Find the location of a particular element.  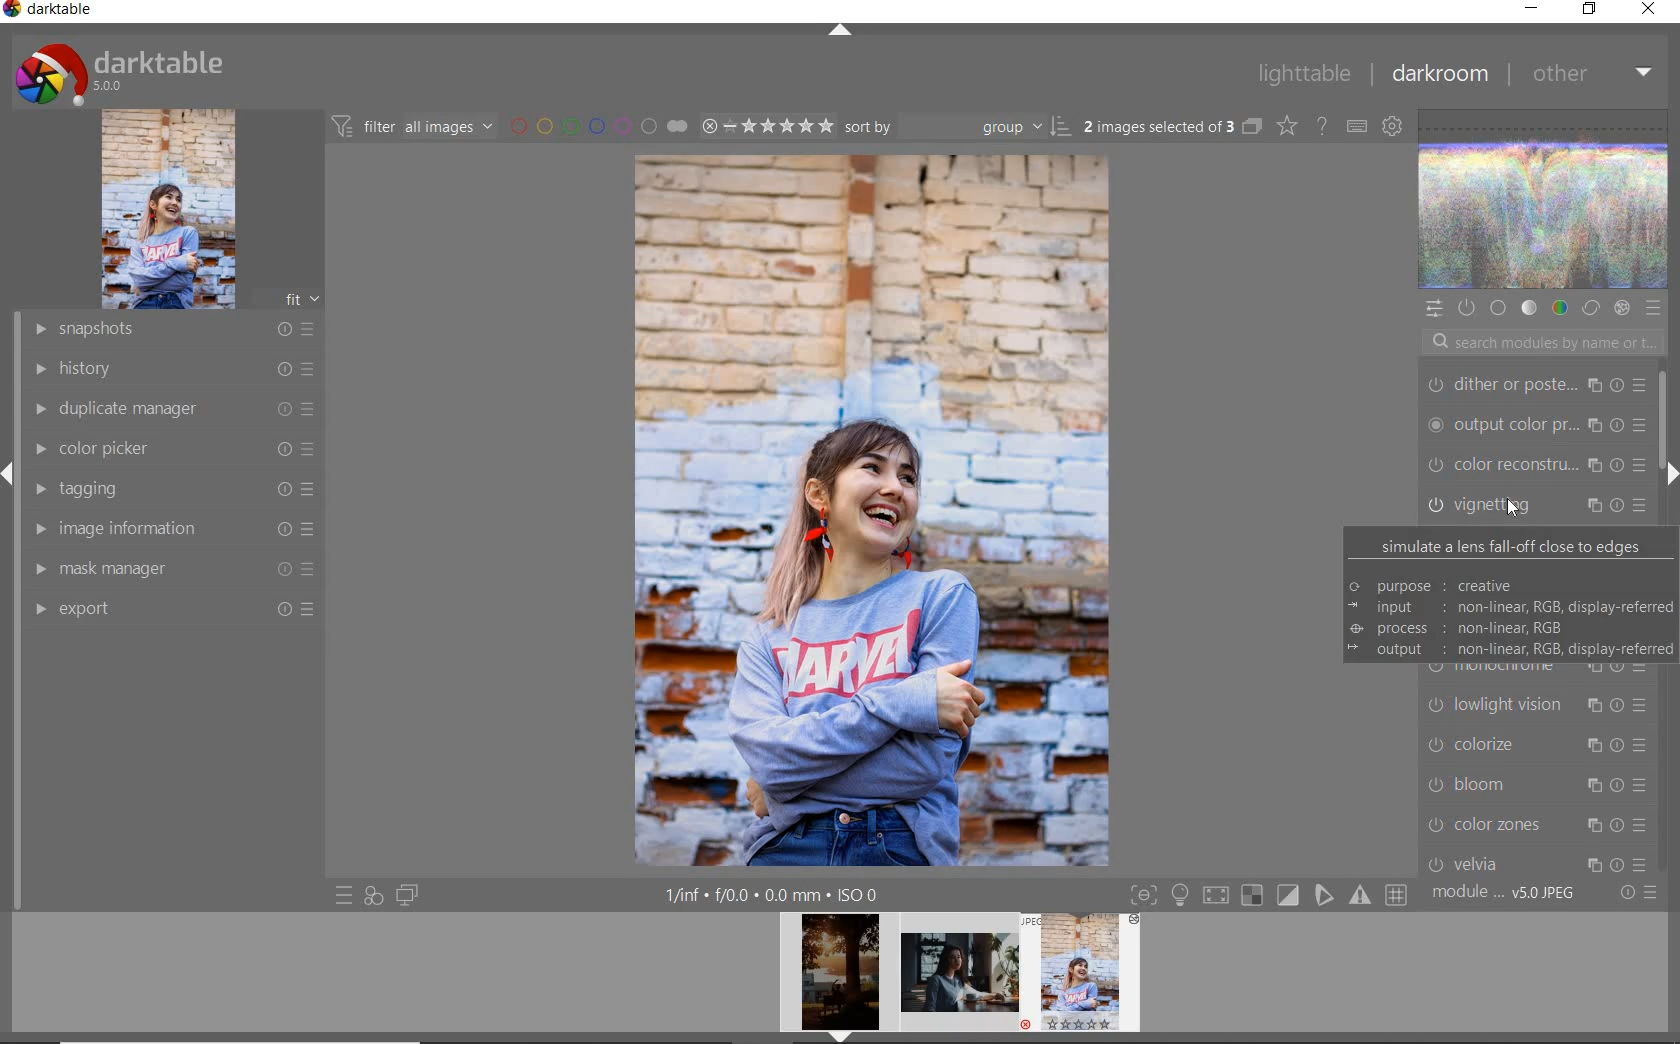

history is located at coordinates (173, 367).